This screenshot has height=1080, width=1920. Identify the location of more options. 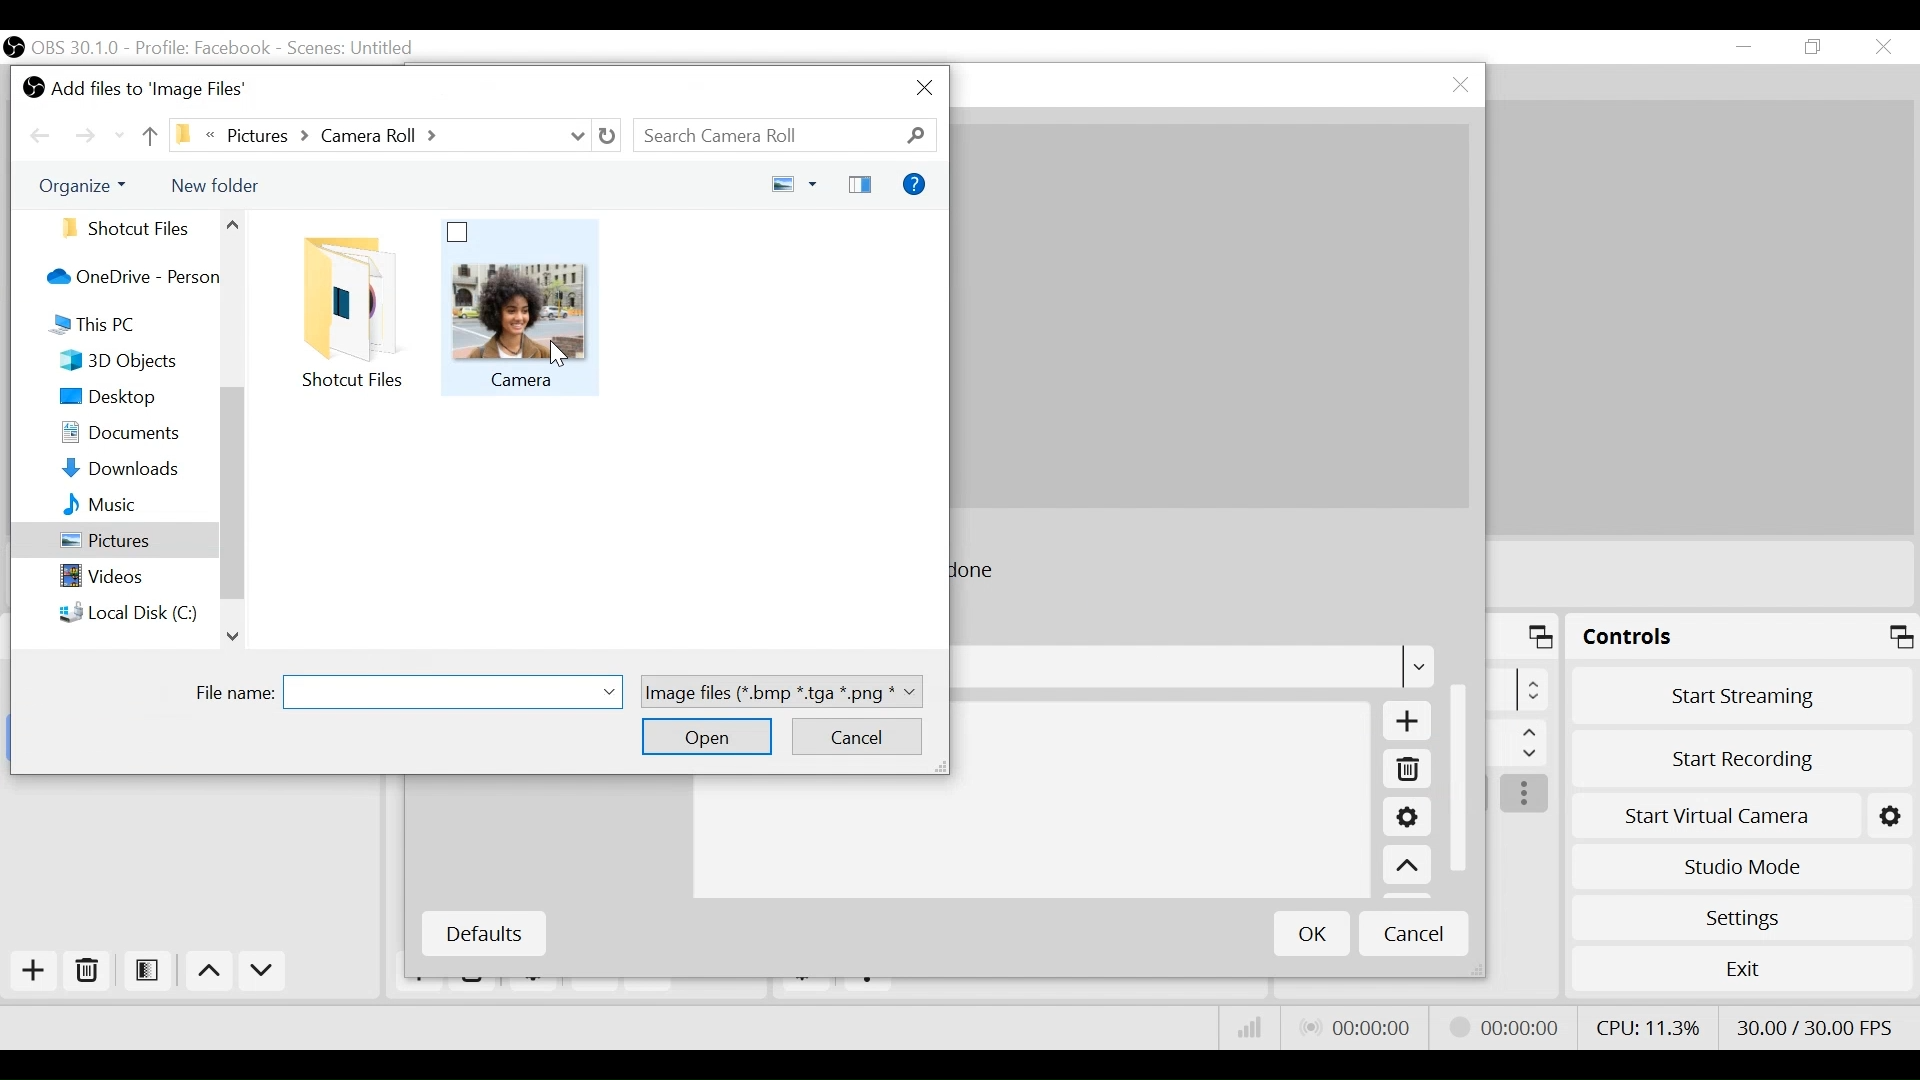
(1526, 795).